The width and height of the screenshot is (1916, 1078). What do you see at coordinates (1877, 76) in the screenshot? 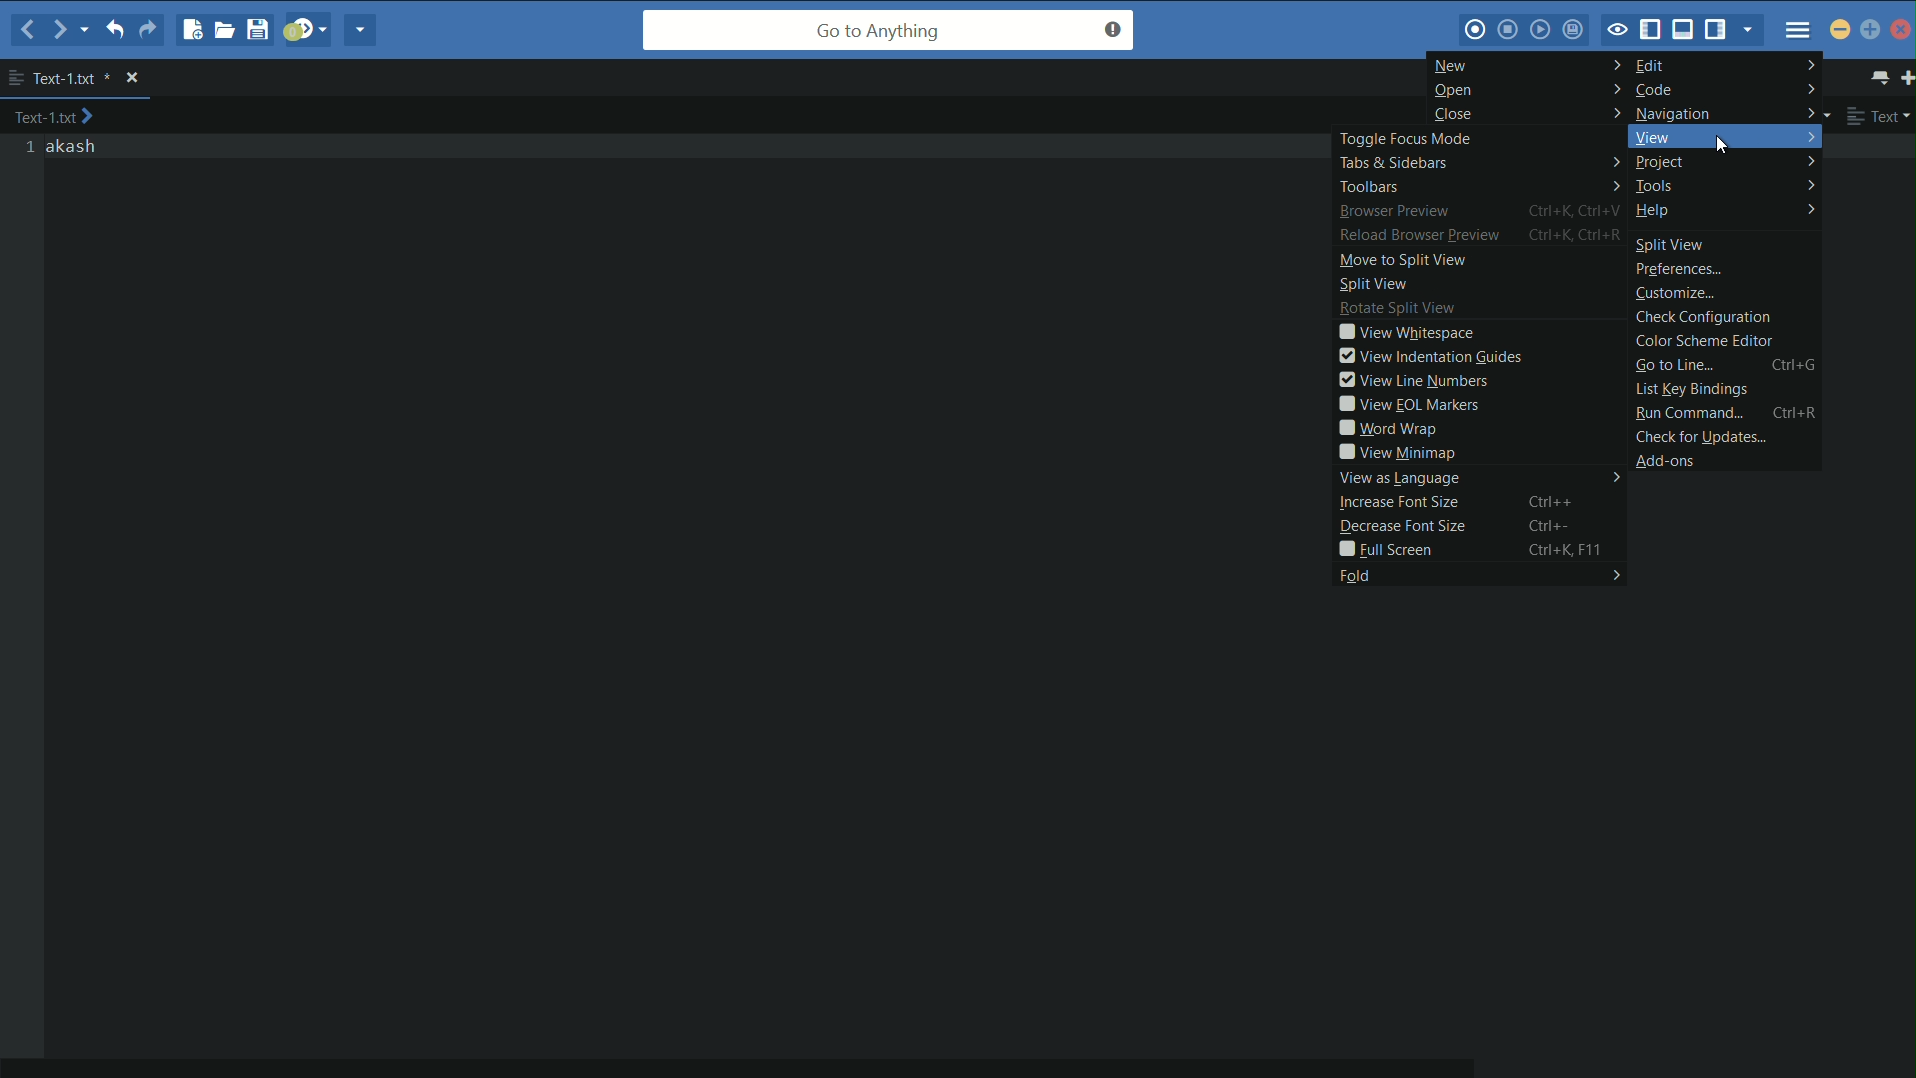
I see `show all tab` at bounding box center [1877, 76].